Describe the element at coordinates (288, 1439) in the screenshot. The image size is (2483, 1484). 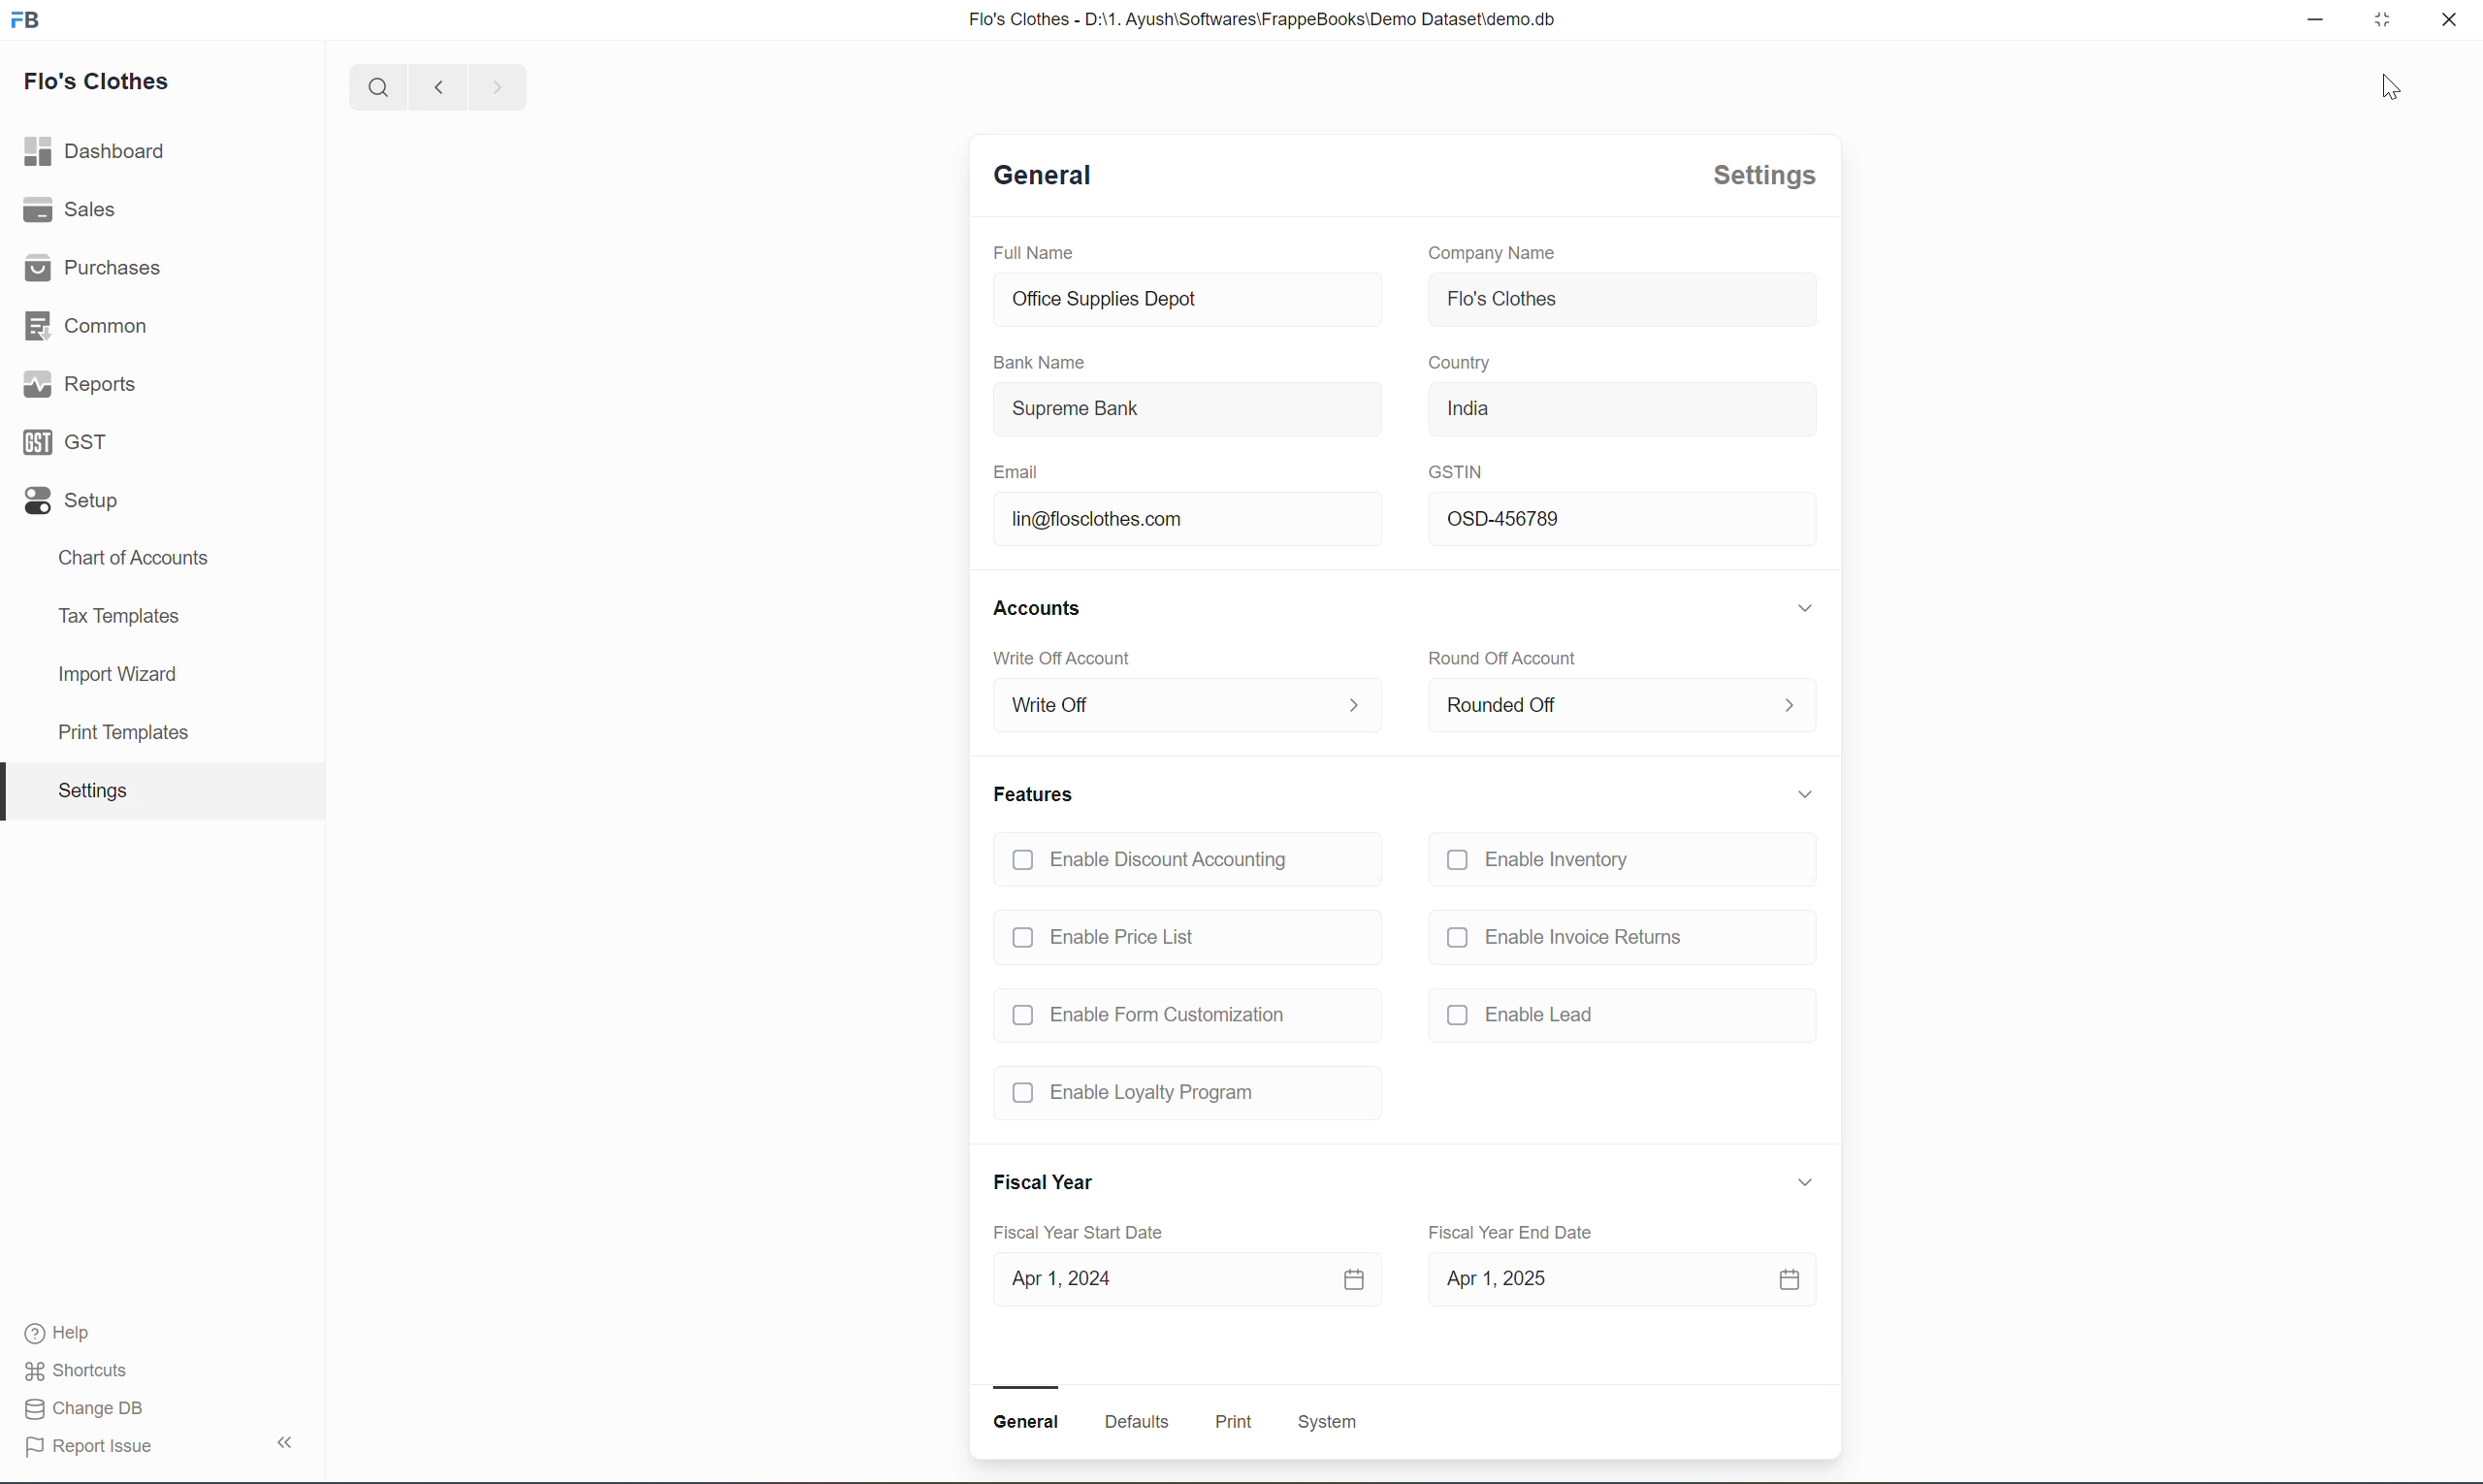
I see `Collapse` at that location.